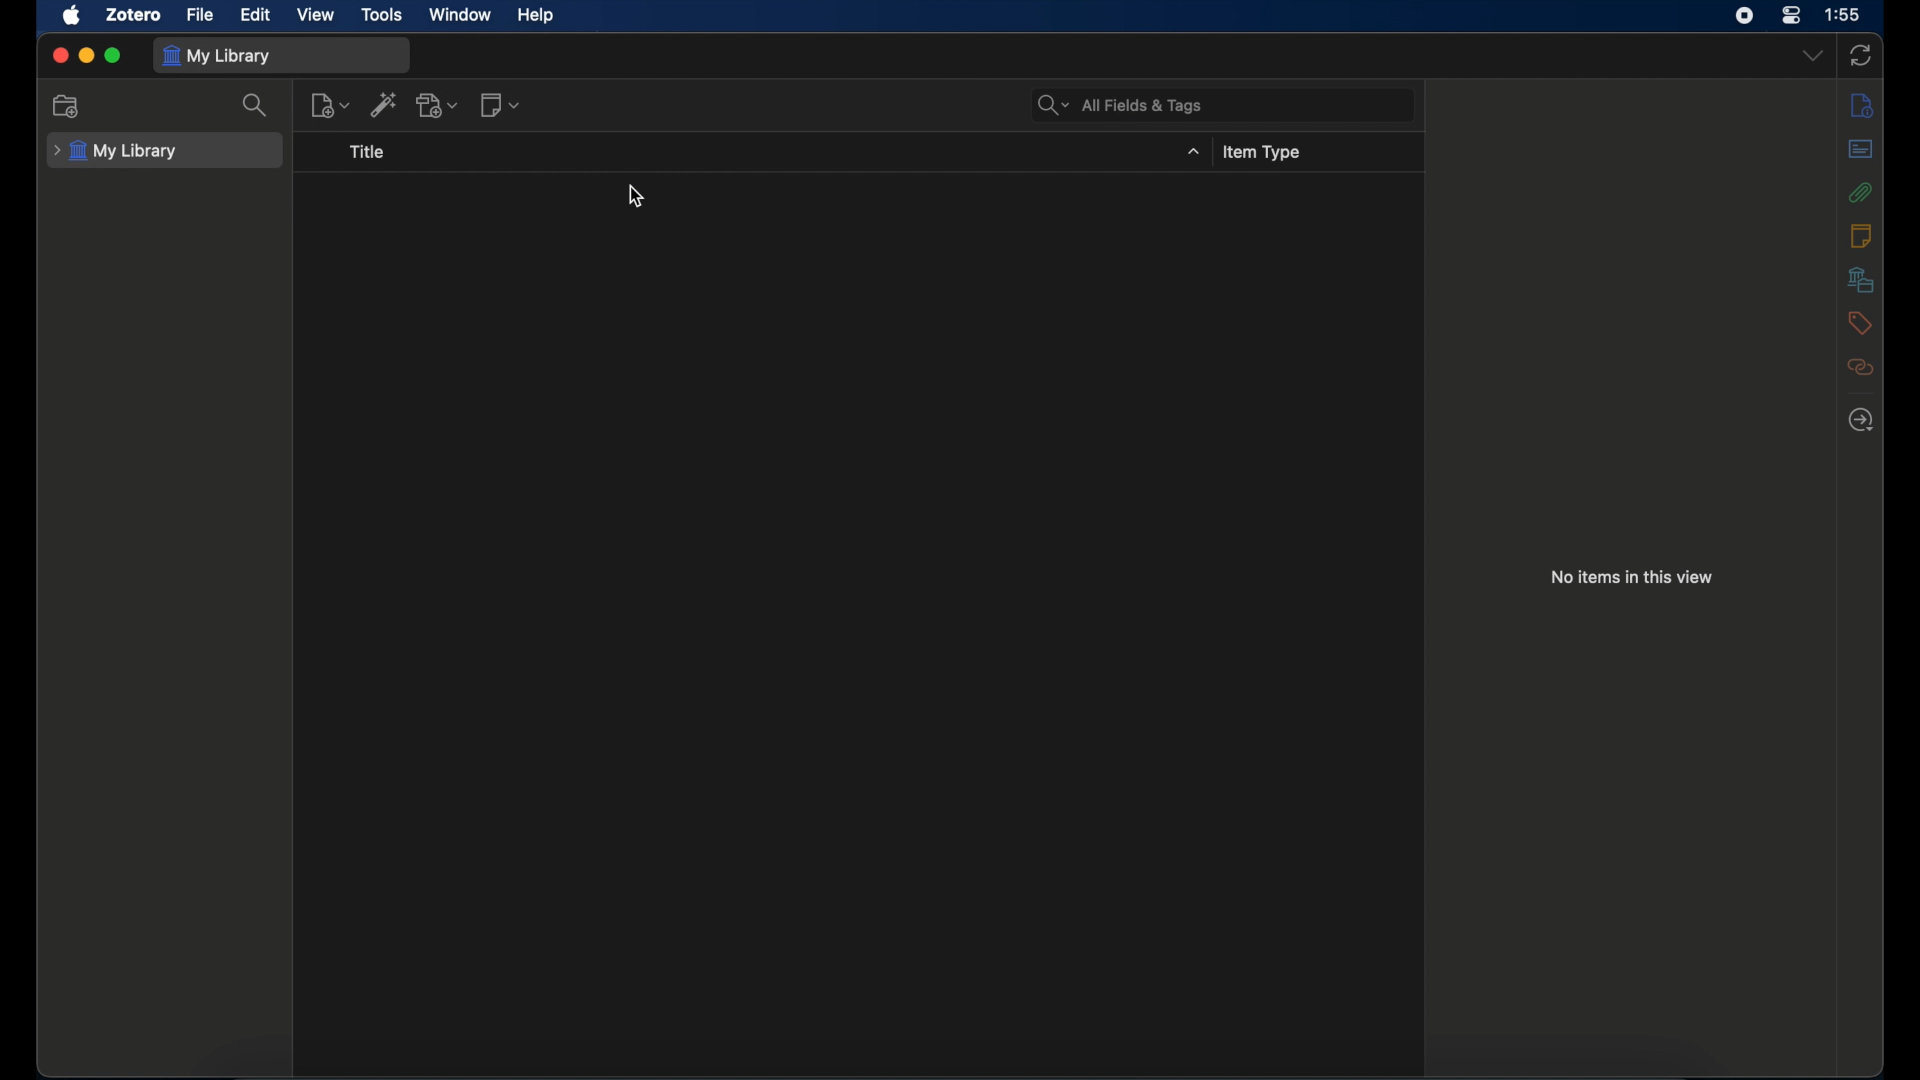  What do you see at coordinates (438, 104) in the screenshot?
I see `add attachments` at bounding box center [438, 104].